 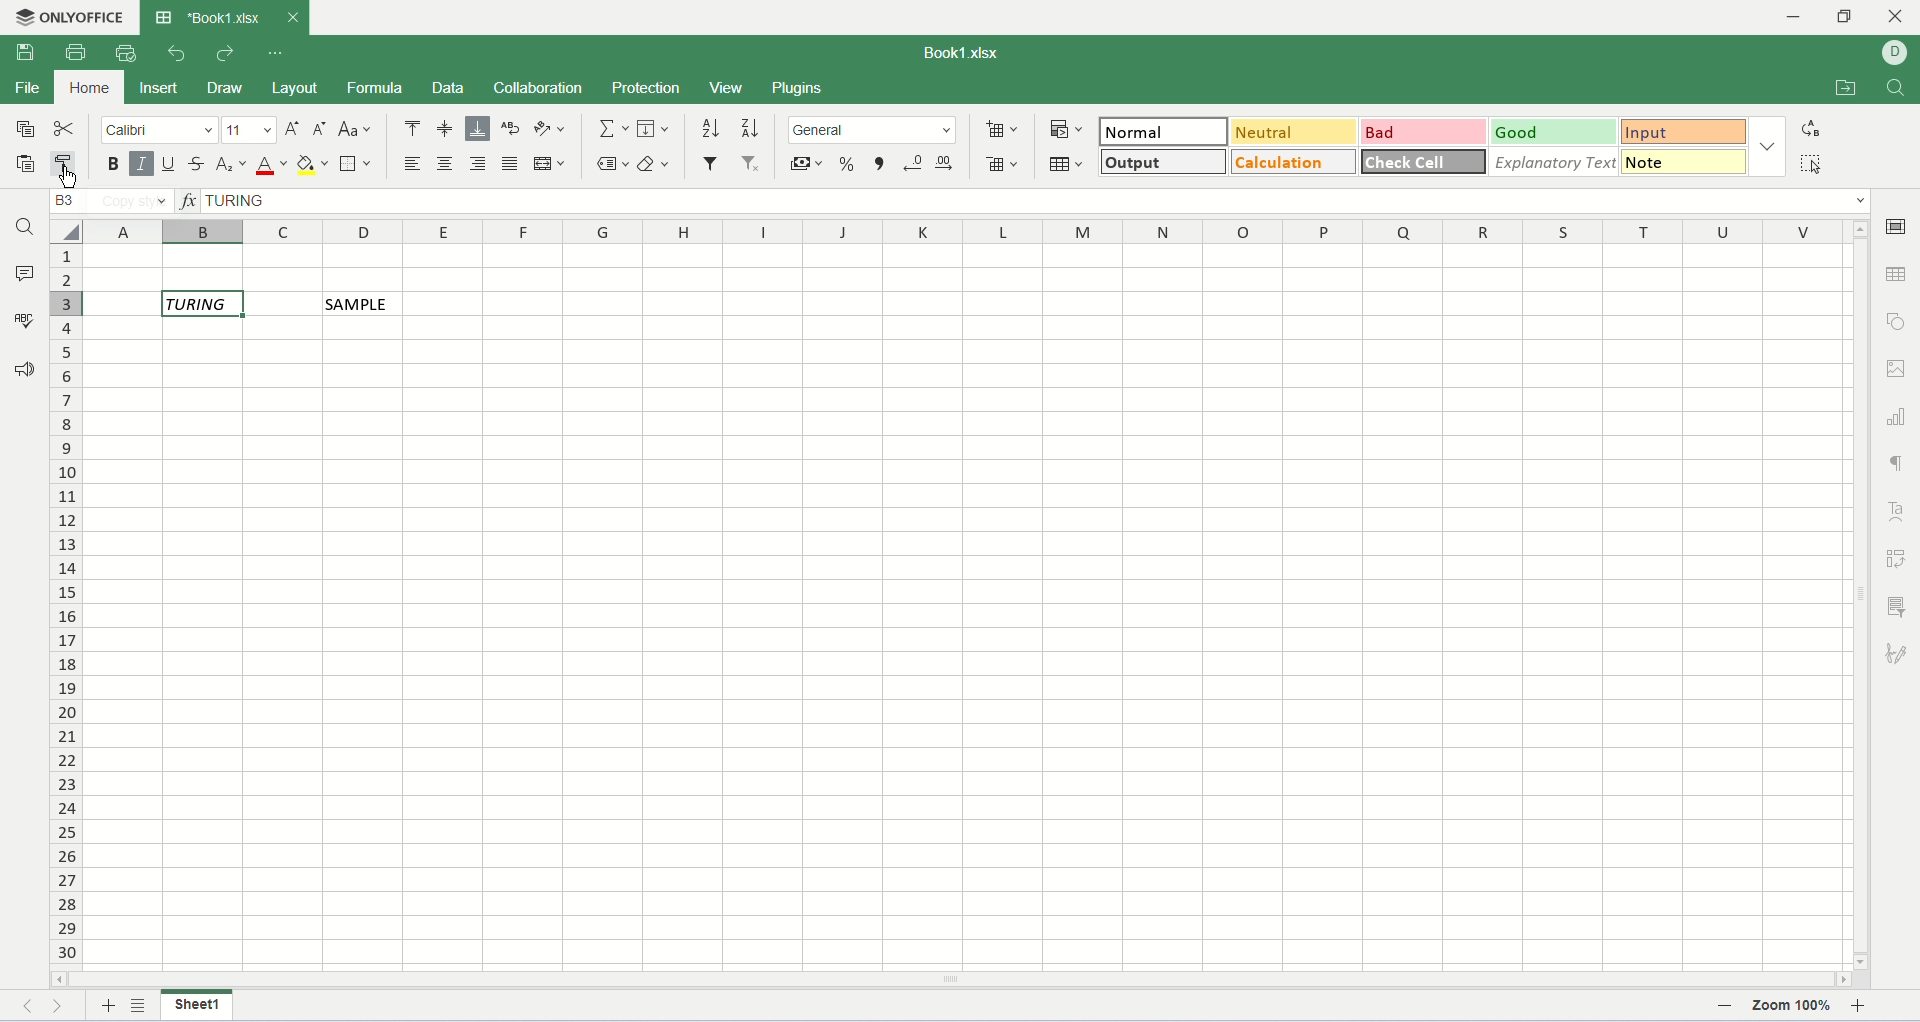 What do you see at coordinates (1900, 558) in the screenshot?
I see `pivot settings` at bounding box center [1900, 558].